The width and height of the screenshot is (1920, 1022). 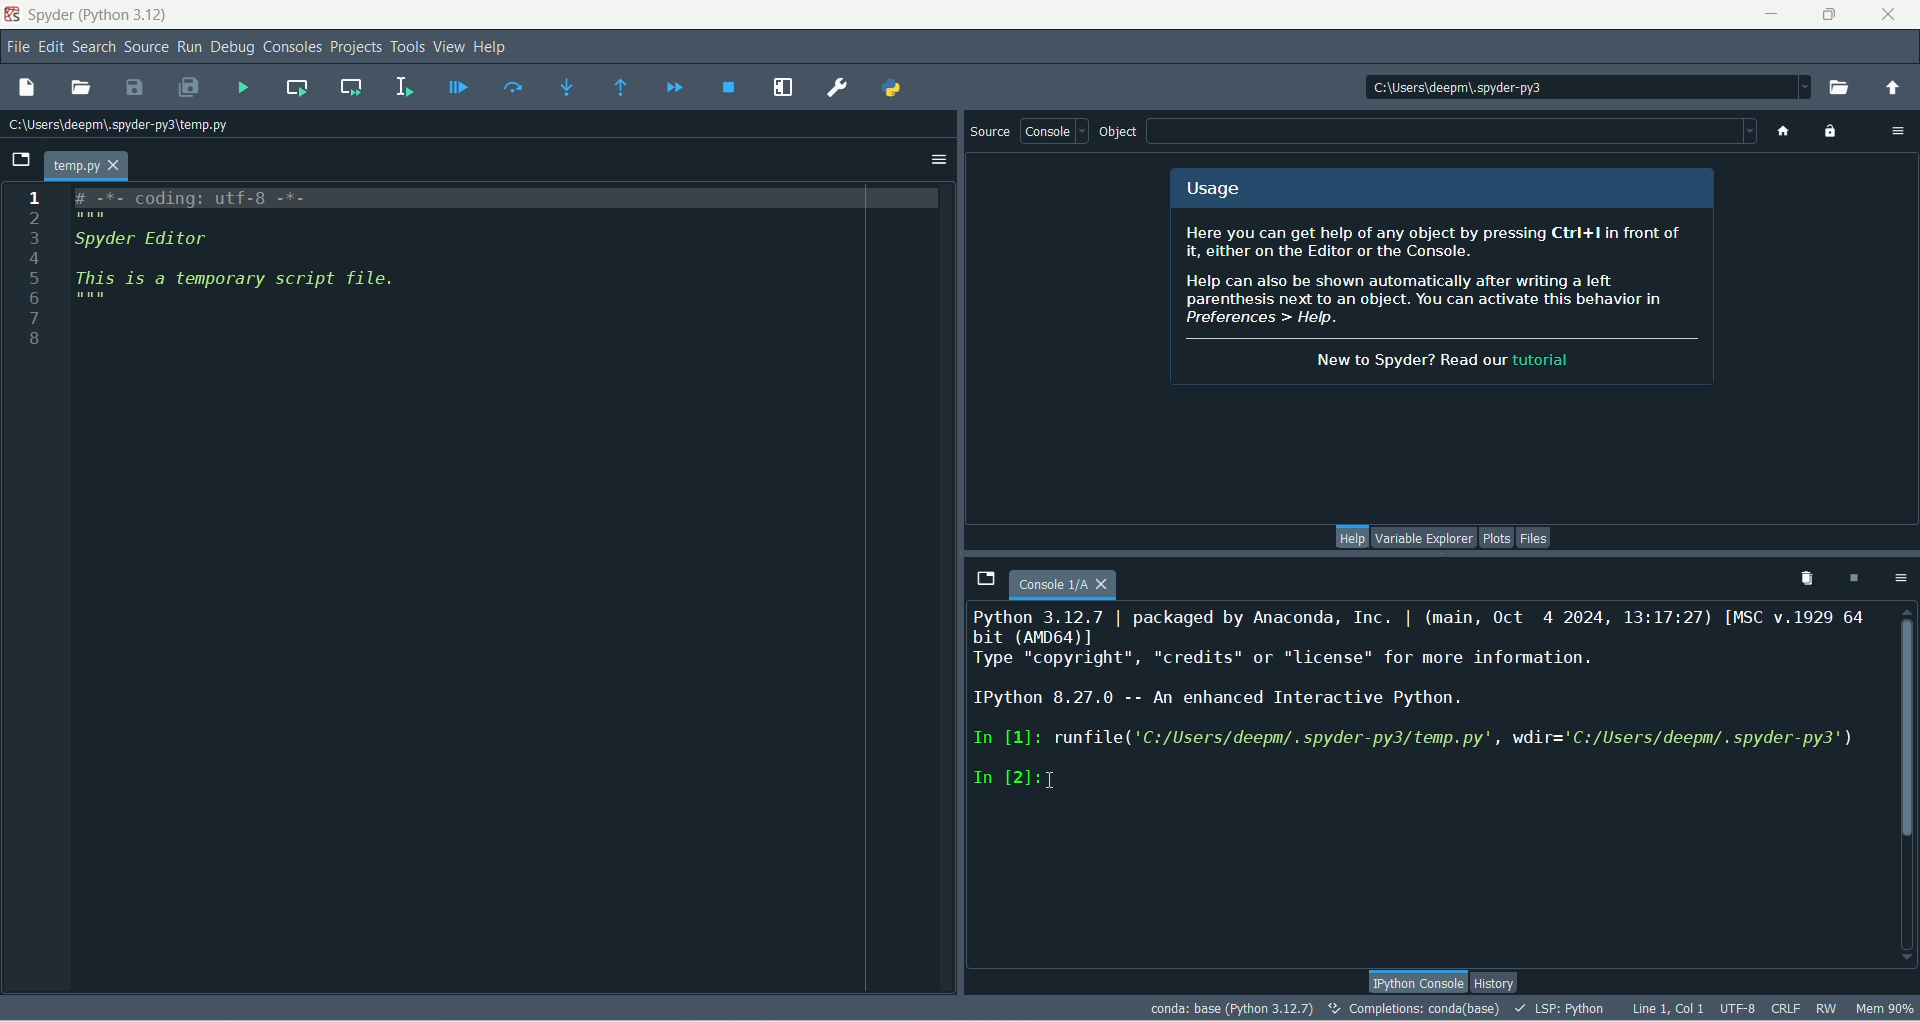 I want to click on conda:base, so click(x=1231, y=1008).